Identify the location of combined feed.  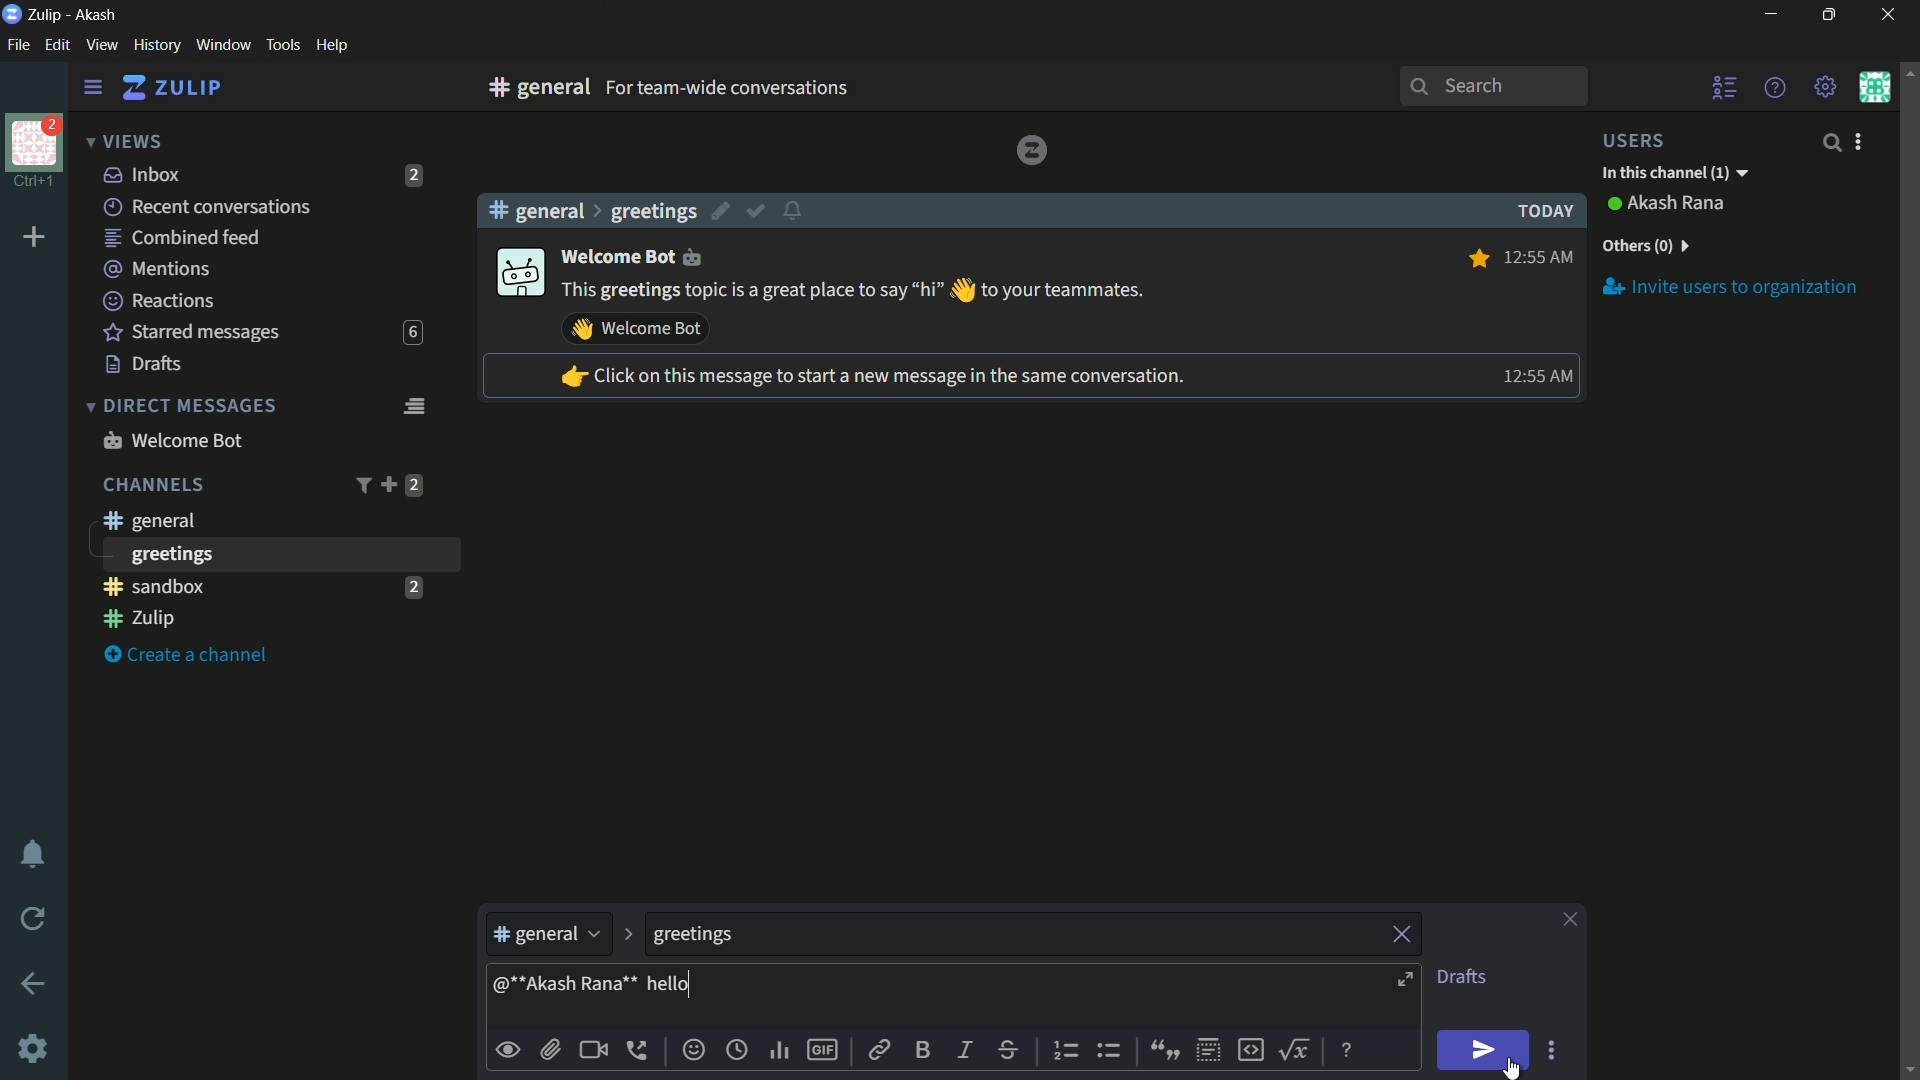
(181, 239).